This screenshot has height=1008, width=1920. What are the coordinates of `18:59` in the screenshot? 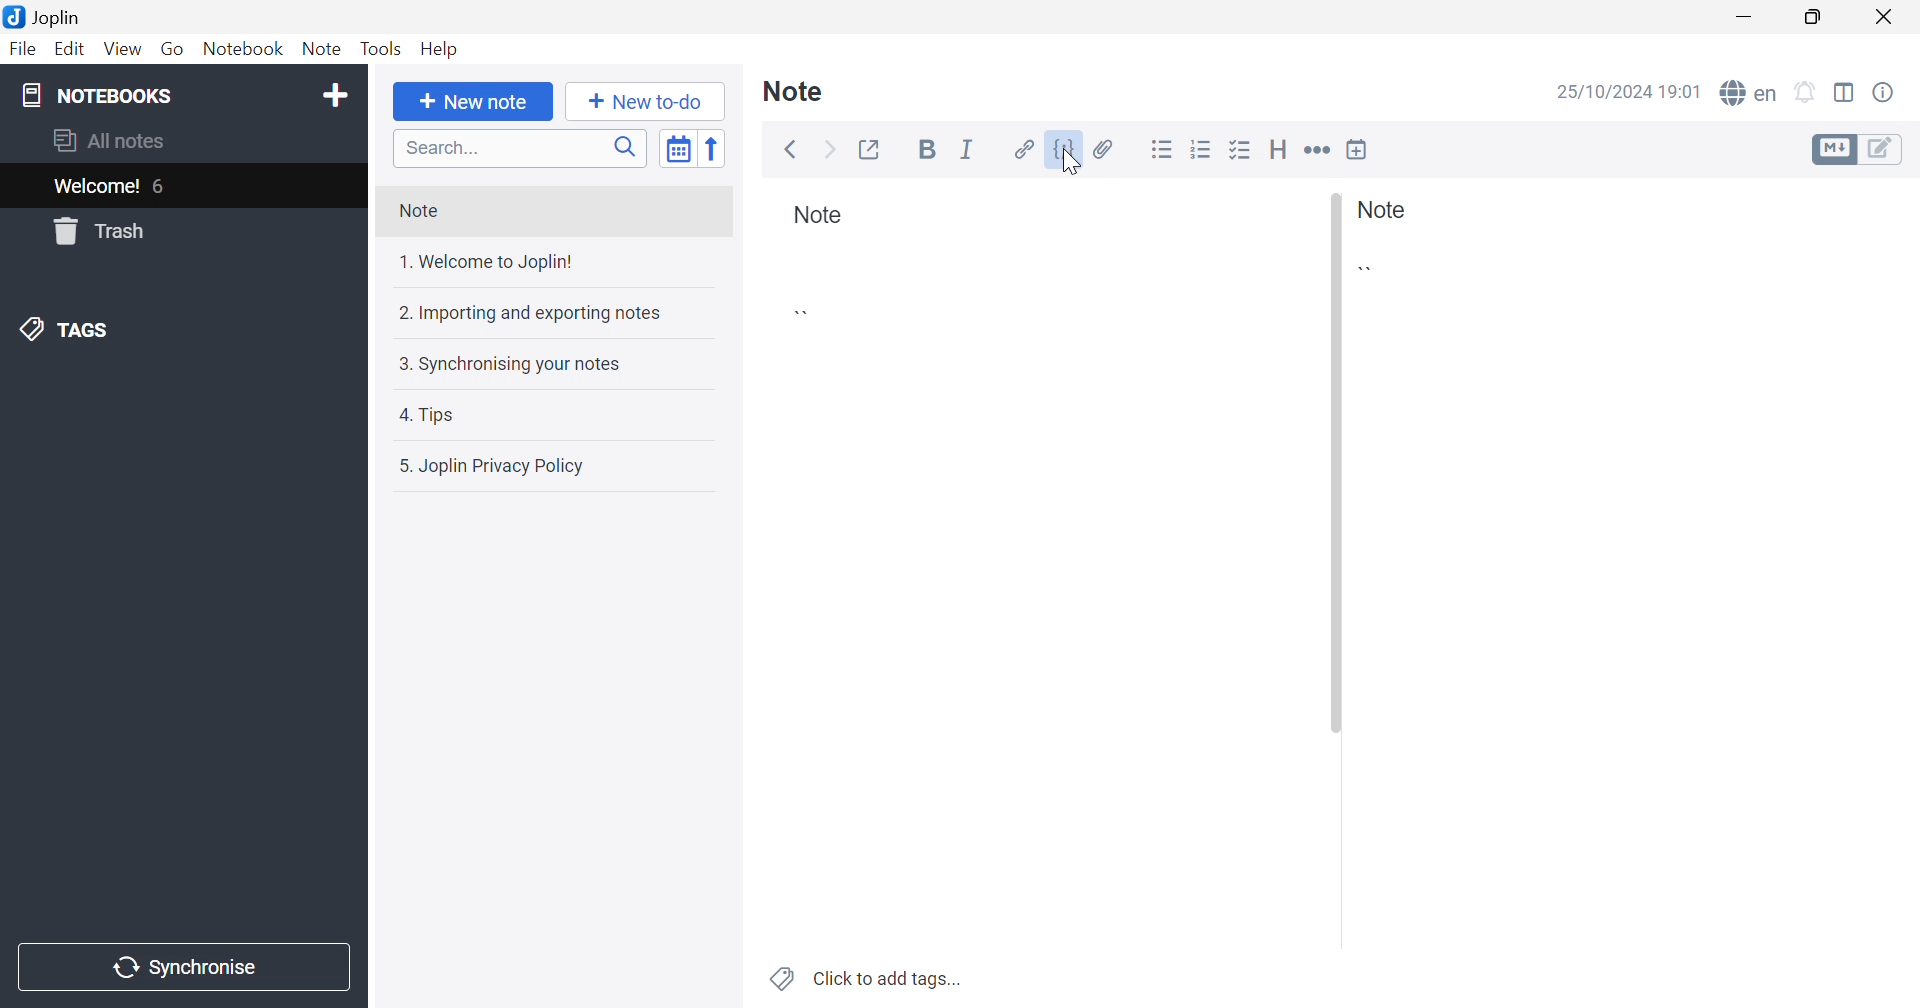 It's located at (1683, 94).